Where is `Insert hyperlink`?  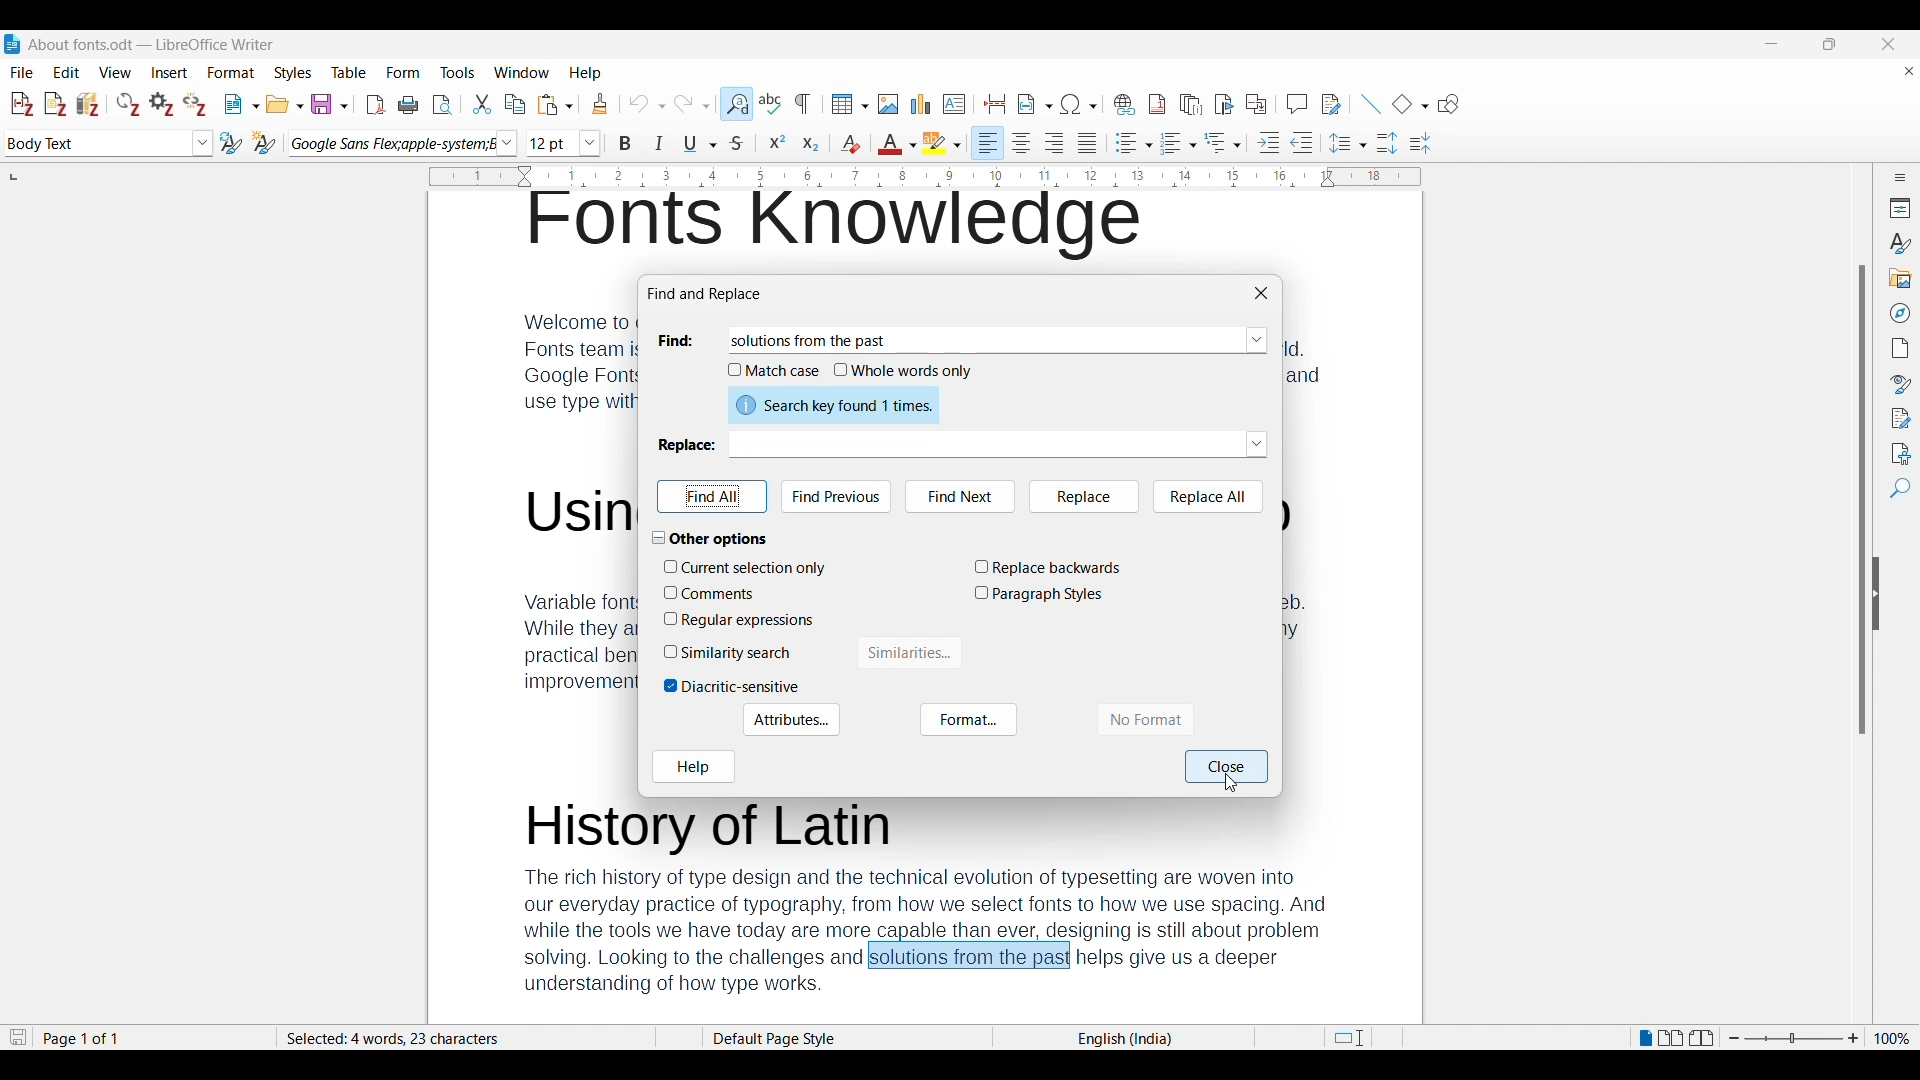 Insert hyperlink is located at coordinates (1125, 104).